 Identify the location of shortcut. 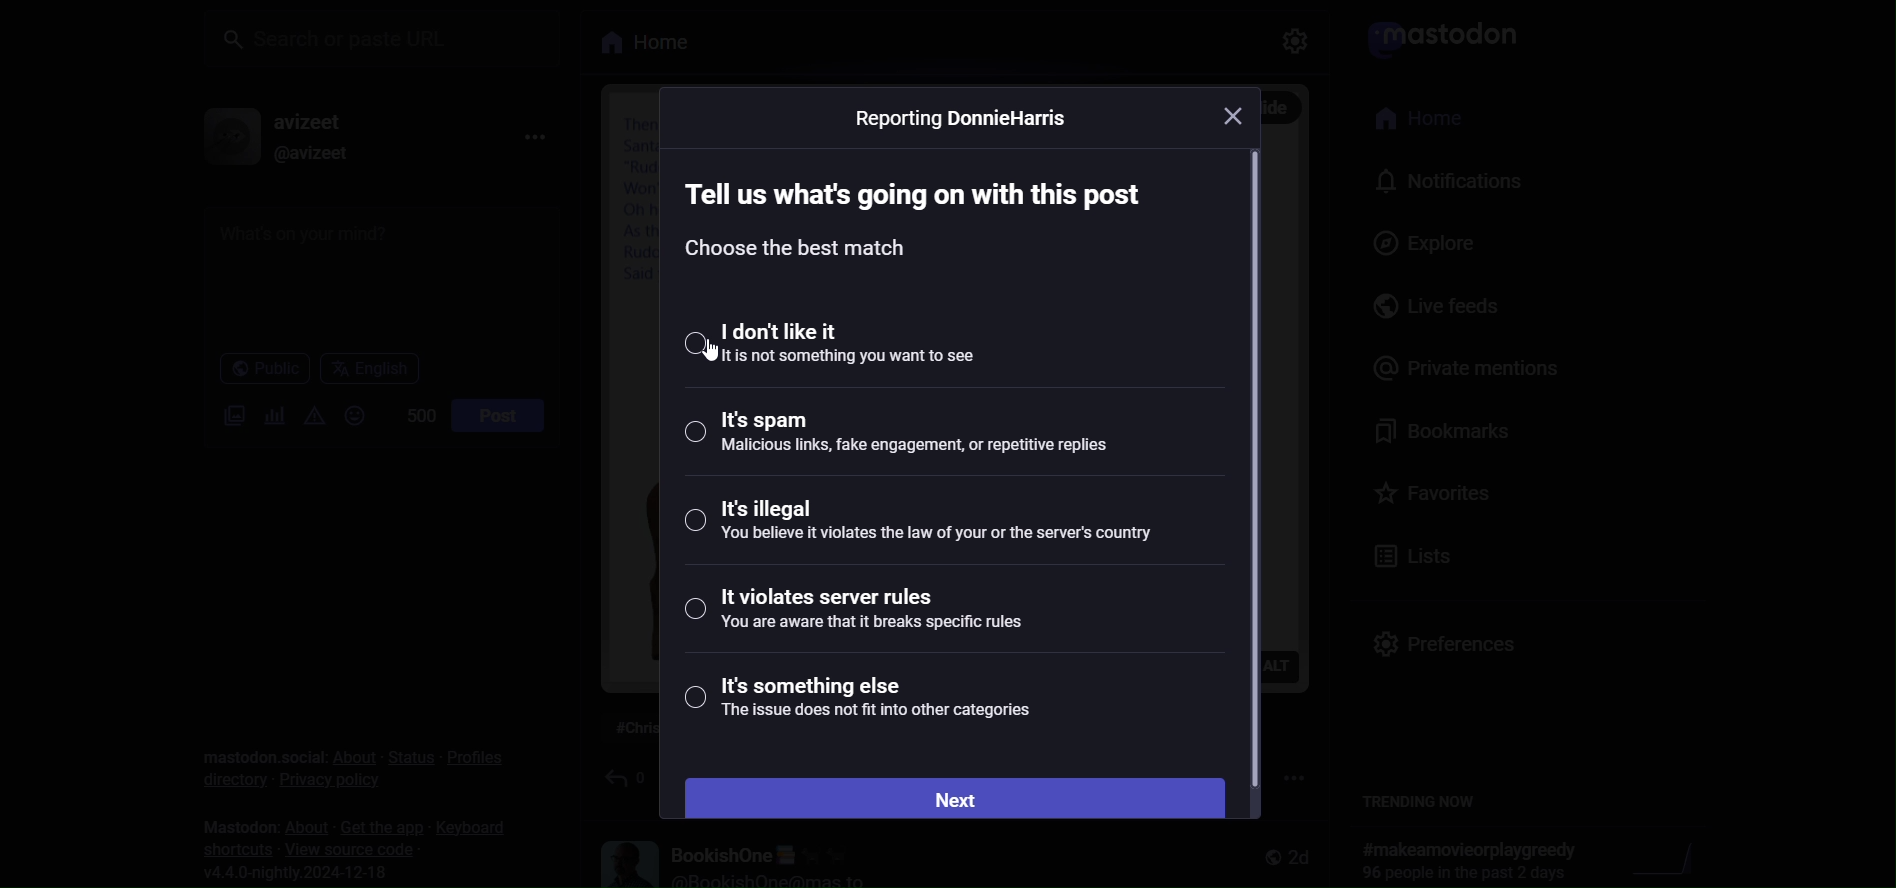
(231, 849).